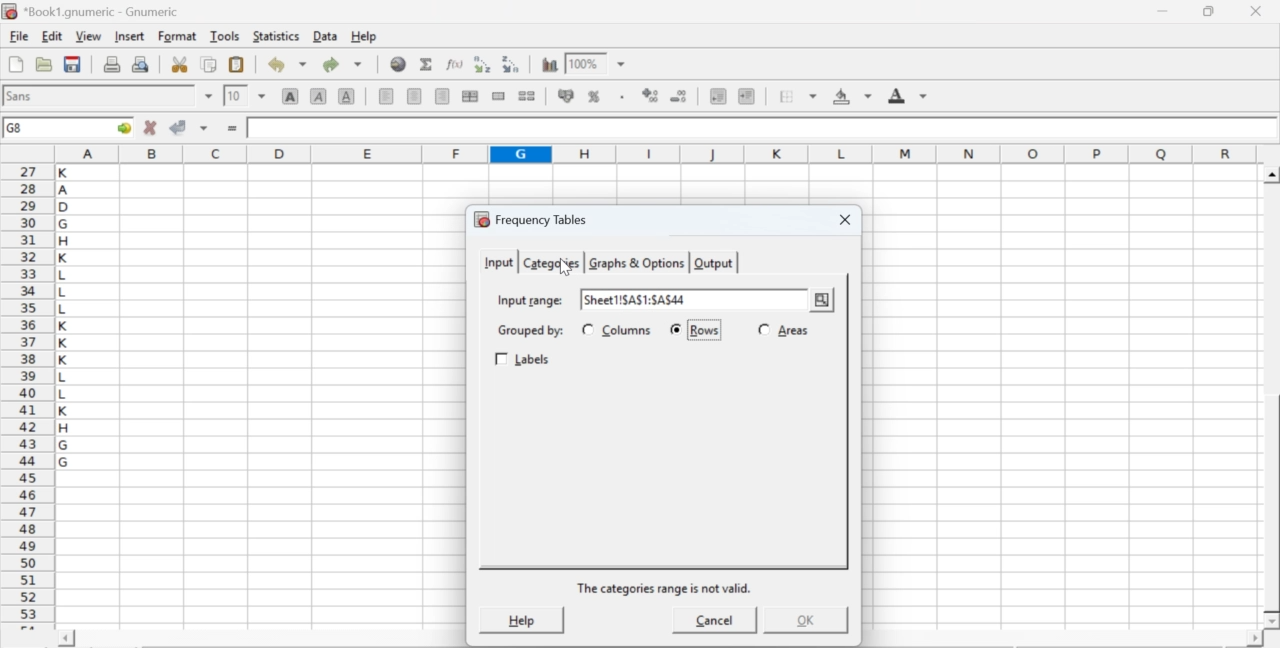 Image resolution: width=1280 pixels, height=648 pixels. I want to click on 100%, so click(583, 63).